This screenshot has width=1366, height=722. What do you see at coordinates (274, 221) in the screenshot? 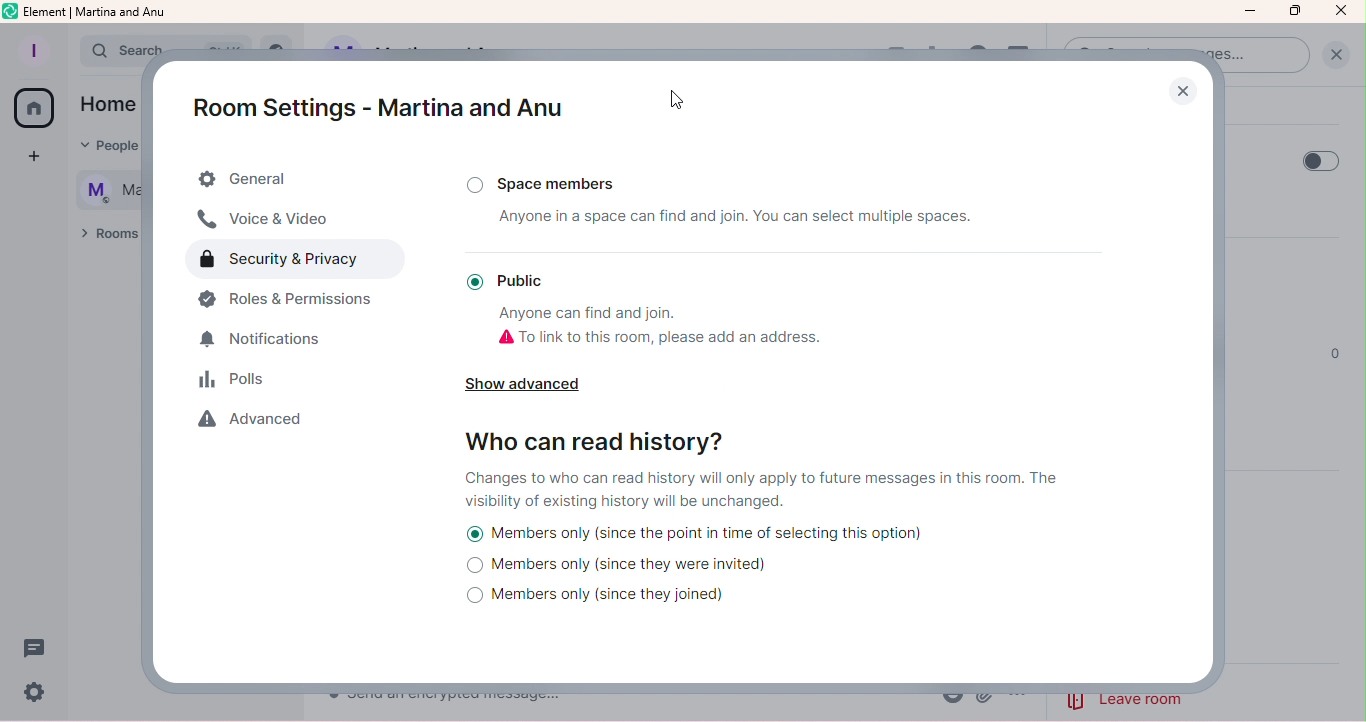
I see `Voice and video` at bounding box center [274, 221].